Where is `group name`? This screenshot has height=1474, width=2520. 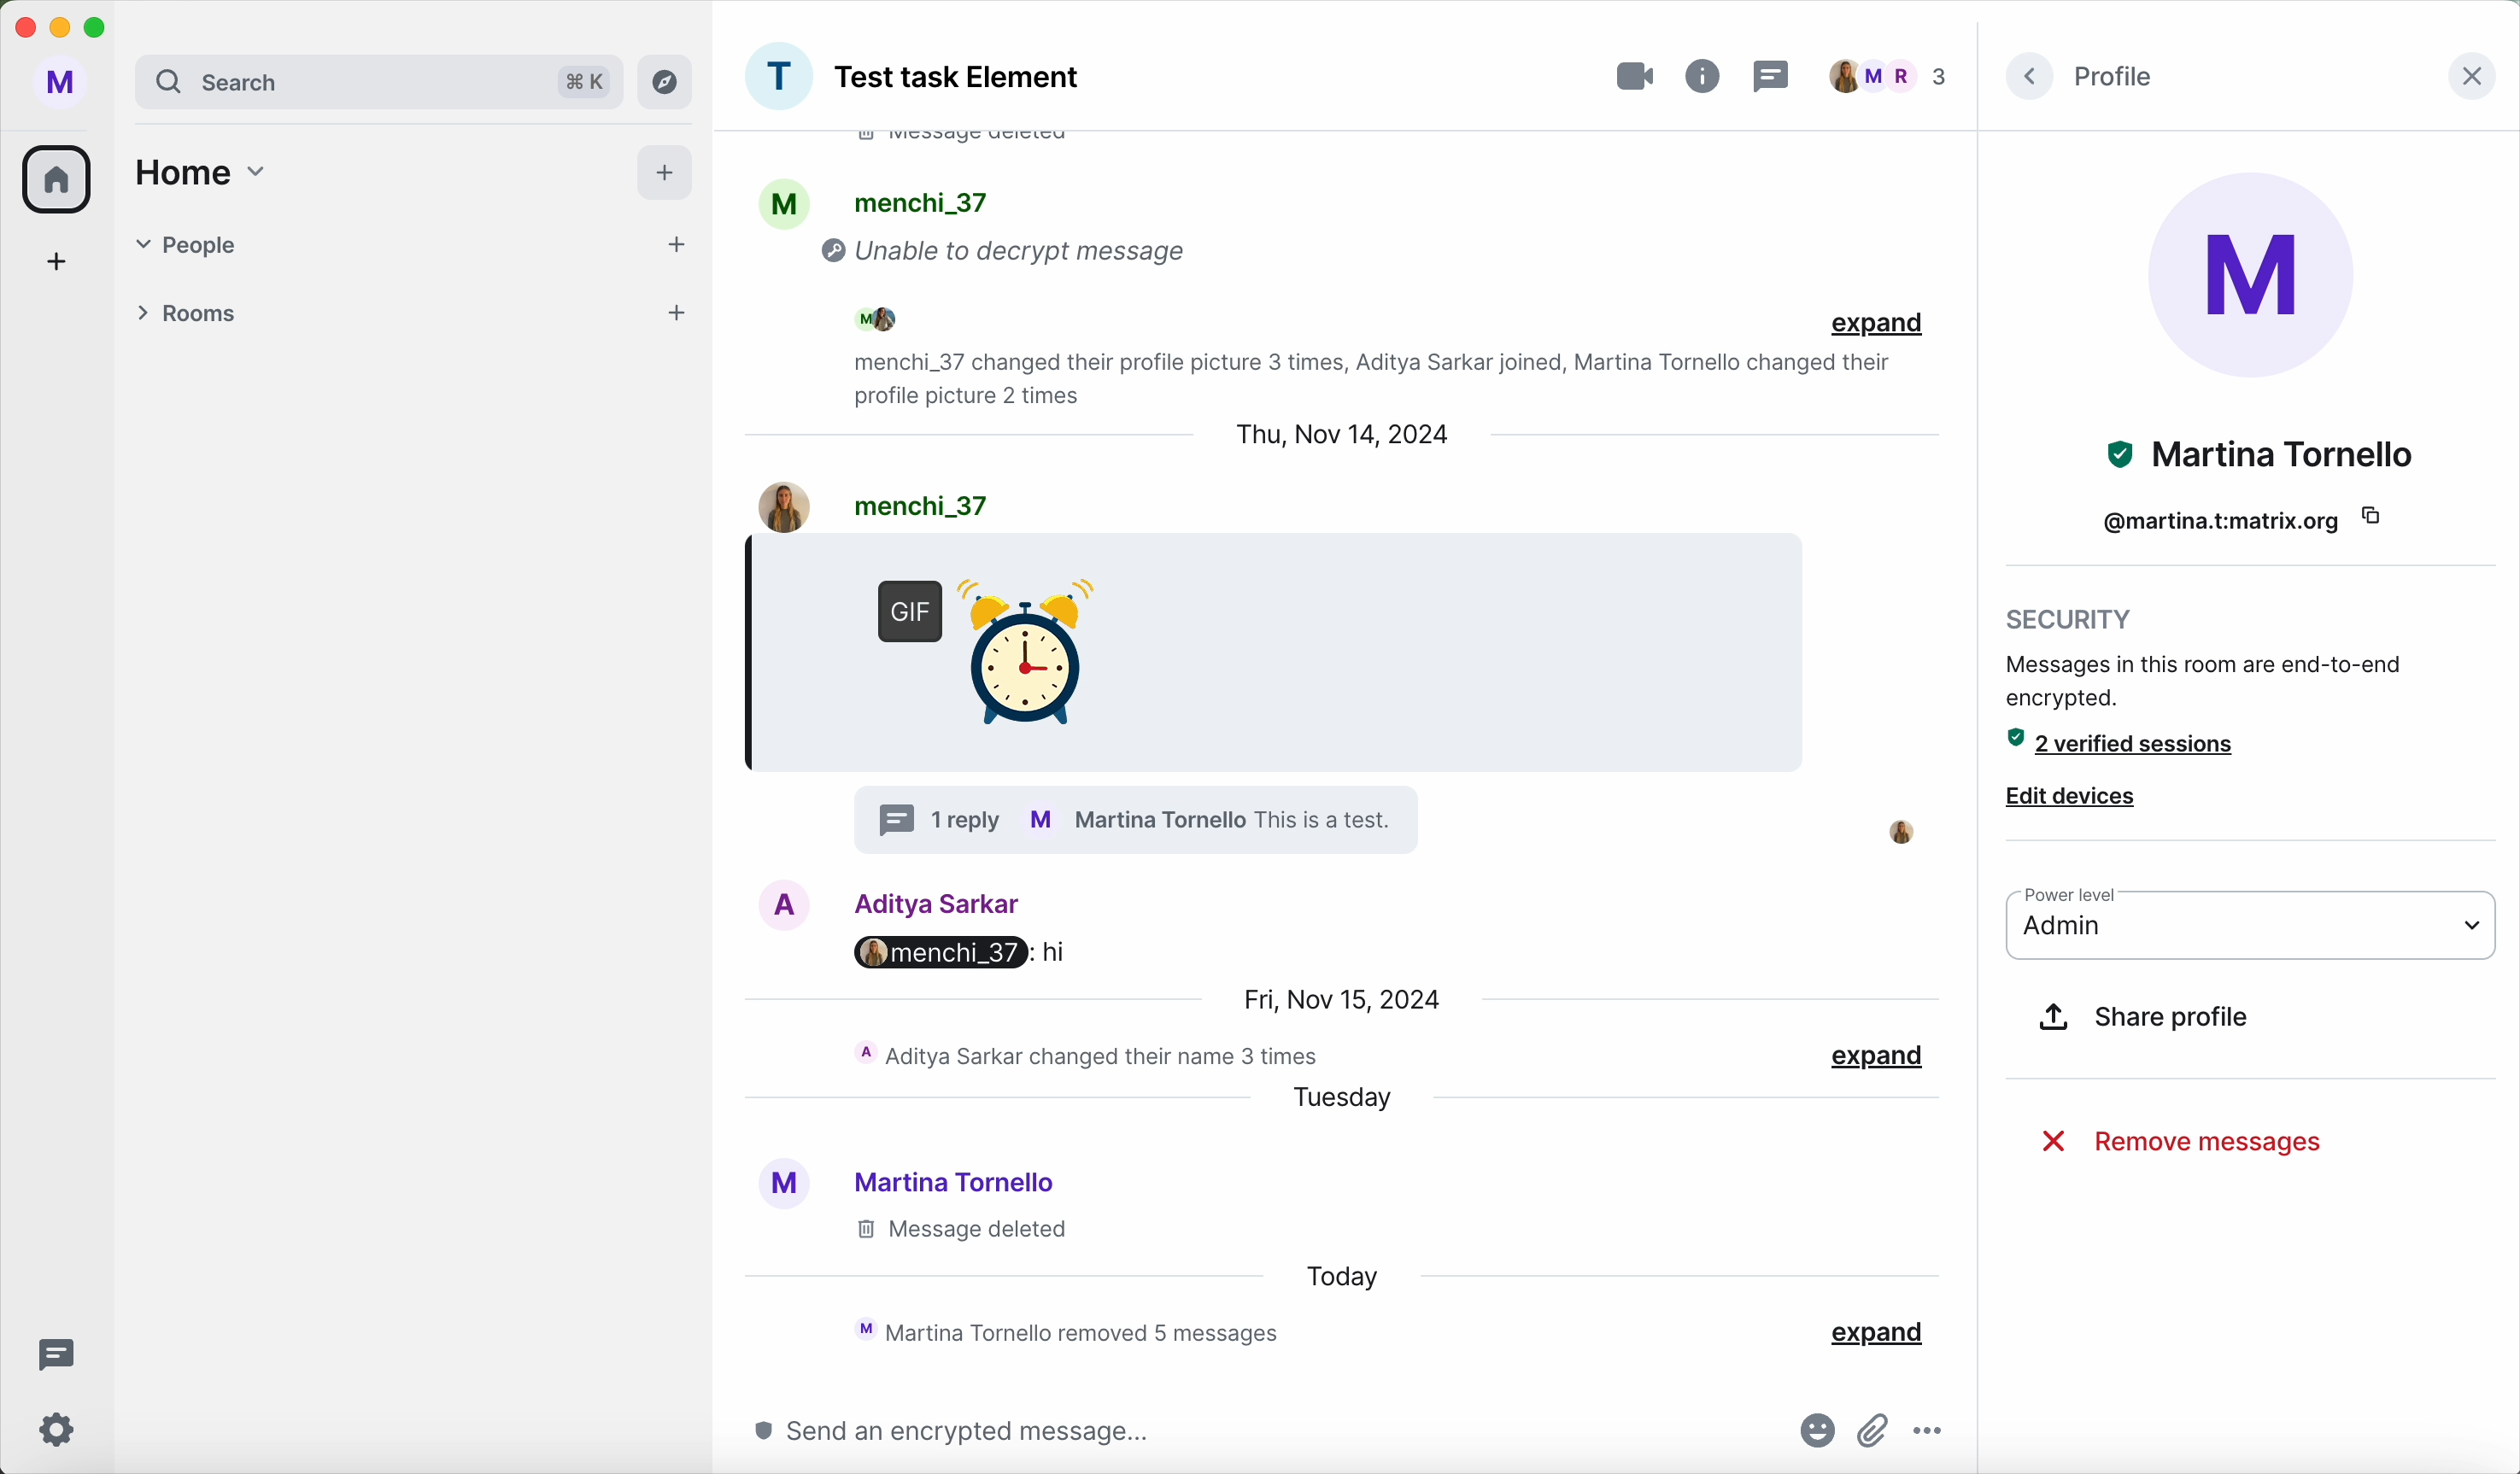 group name is located at coordinates (961, 80).